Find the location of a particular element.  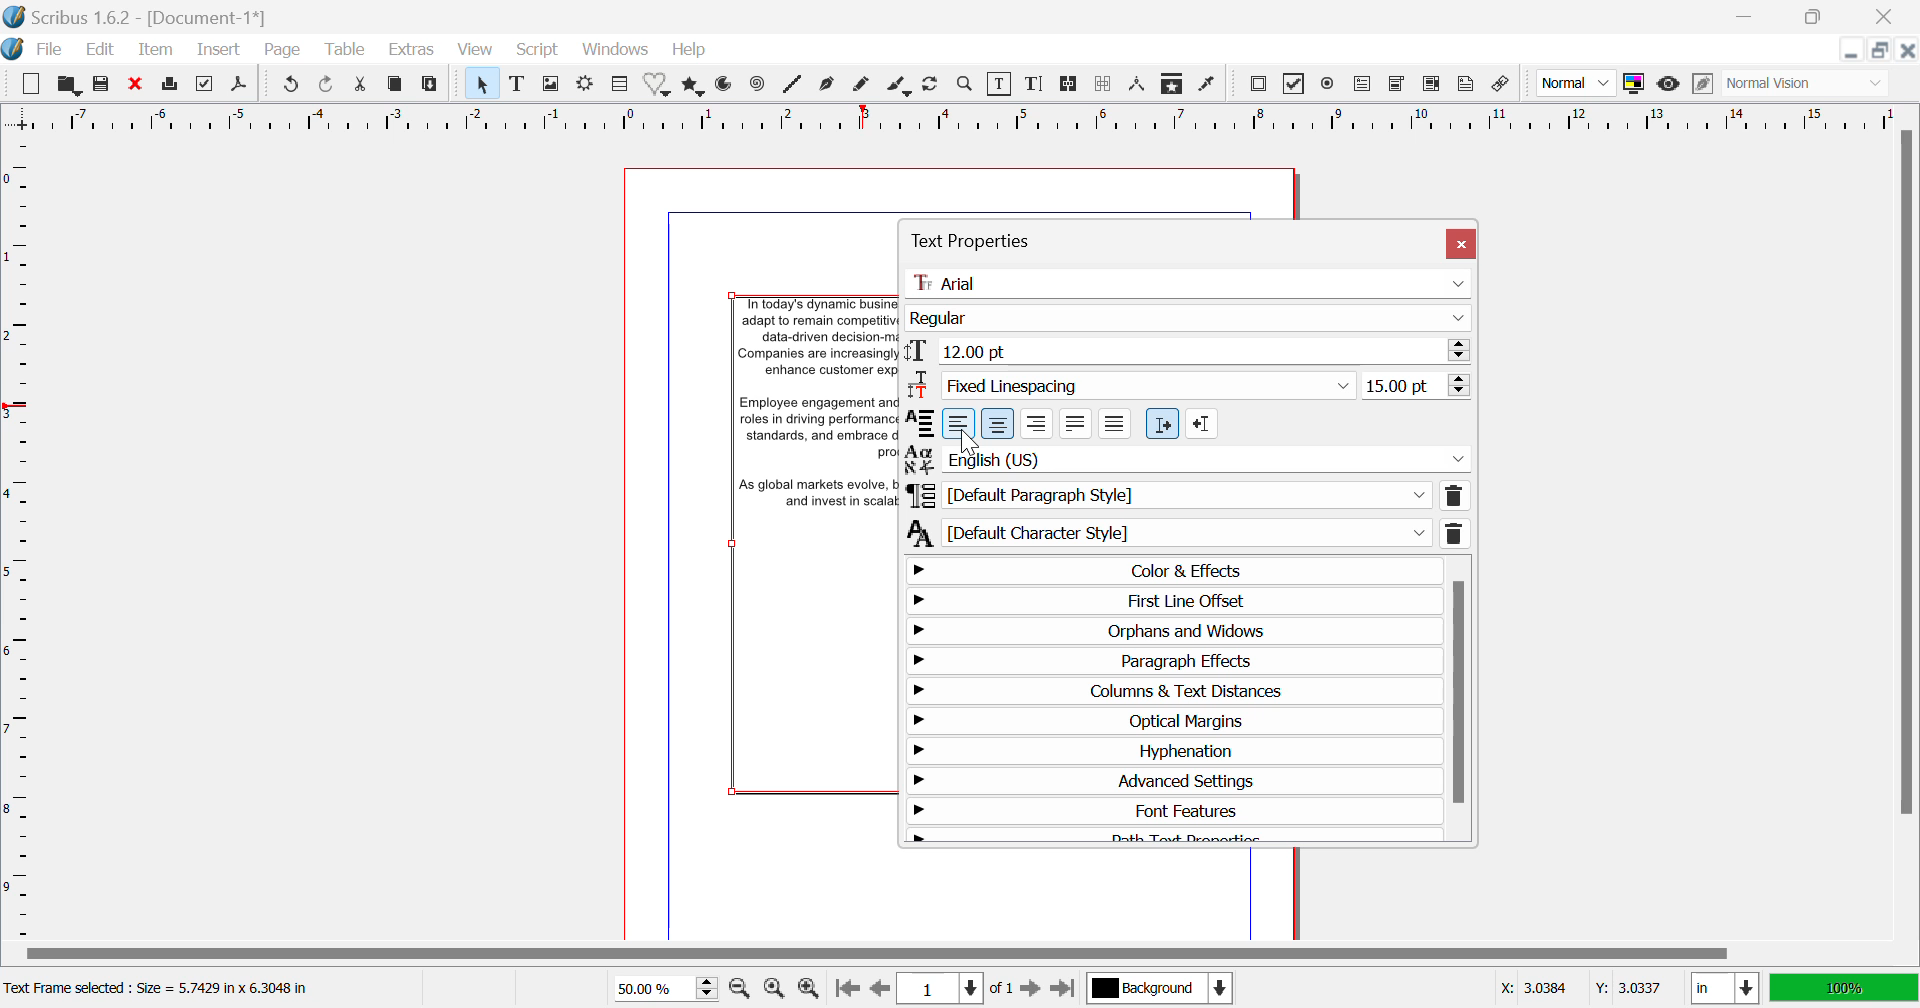

Copy Item Properties is located at coordinates (1172, 82).